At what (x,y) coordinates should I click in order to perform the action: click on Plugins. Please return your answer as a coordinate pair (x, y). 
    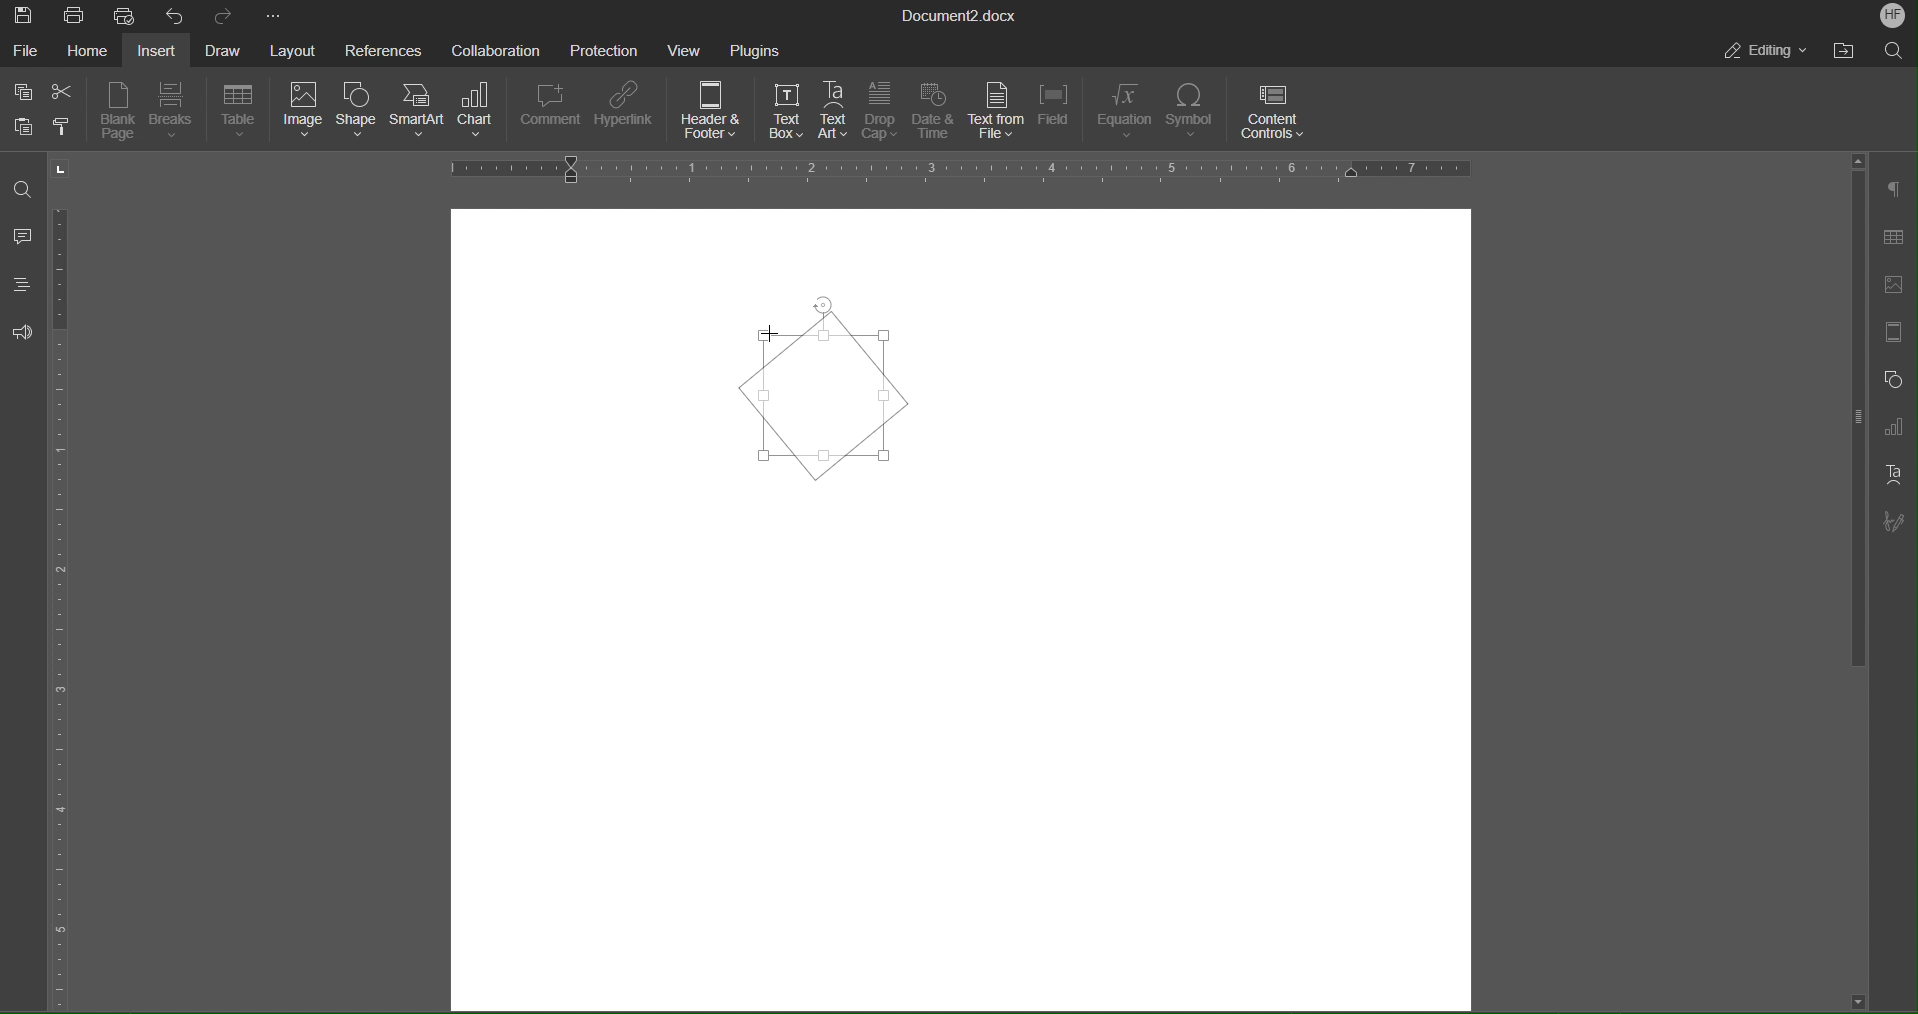
    Looking at the image, I should click on (756, 48).